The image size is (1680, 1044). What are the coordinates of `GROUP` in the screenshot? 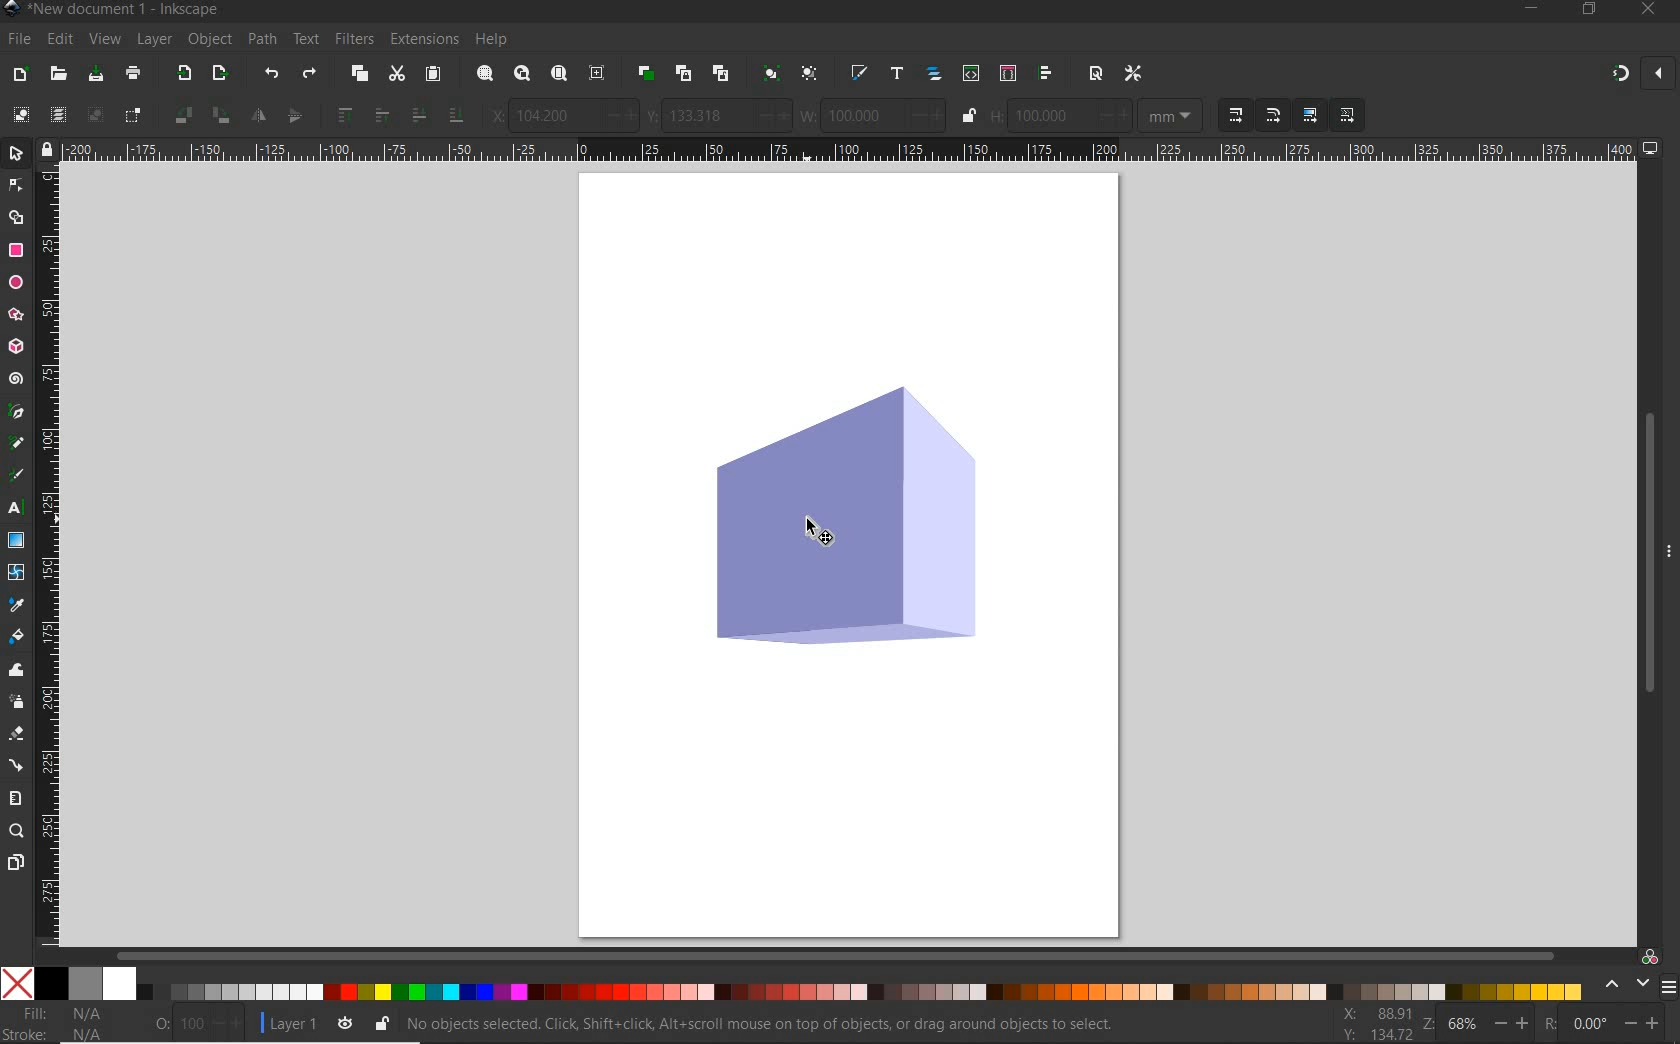 It's located at (769, 73).